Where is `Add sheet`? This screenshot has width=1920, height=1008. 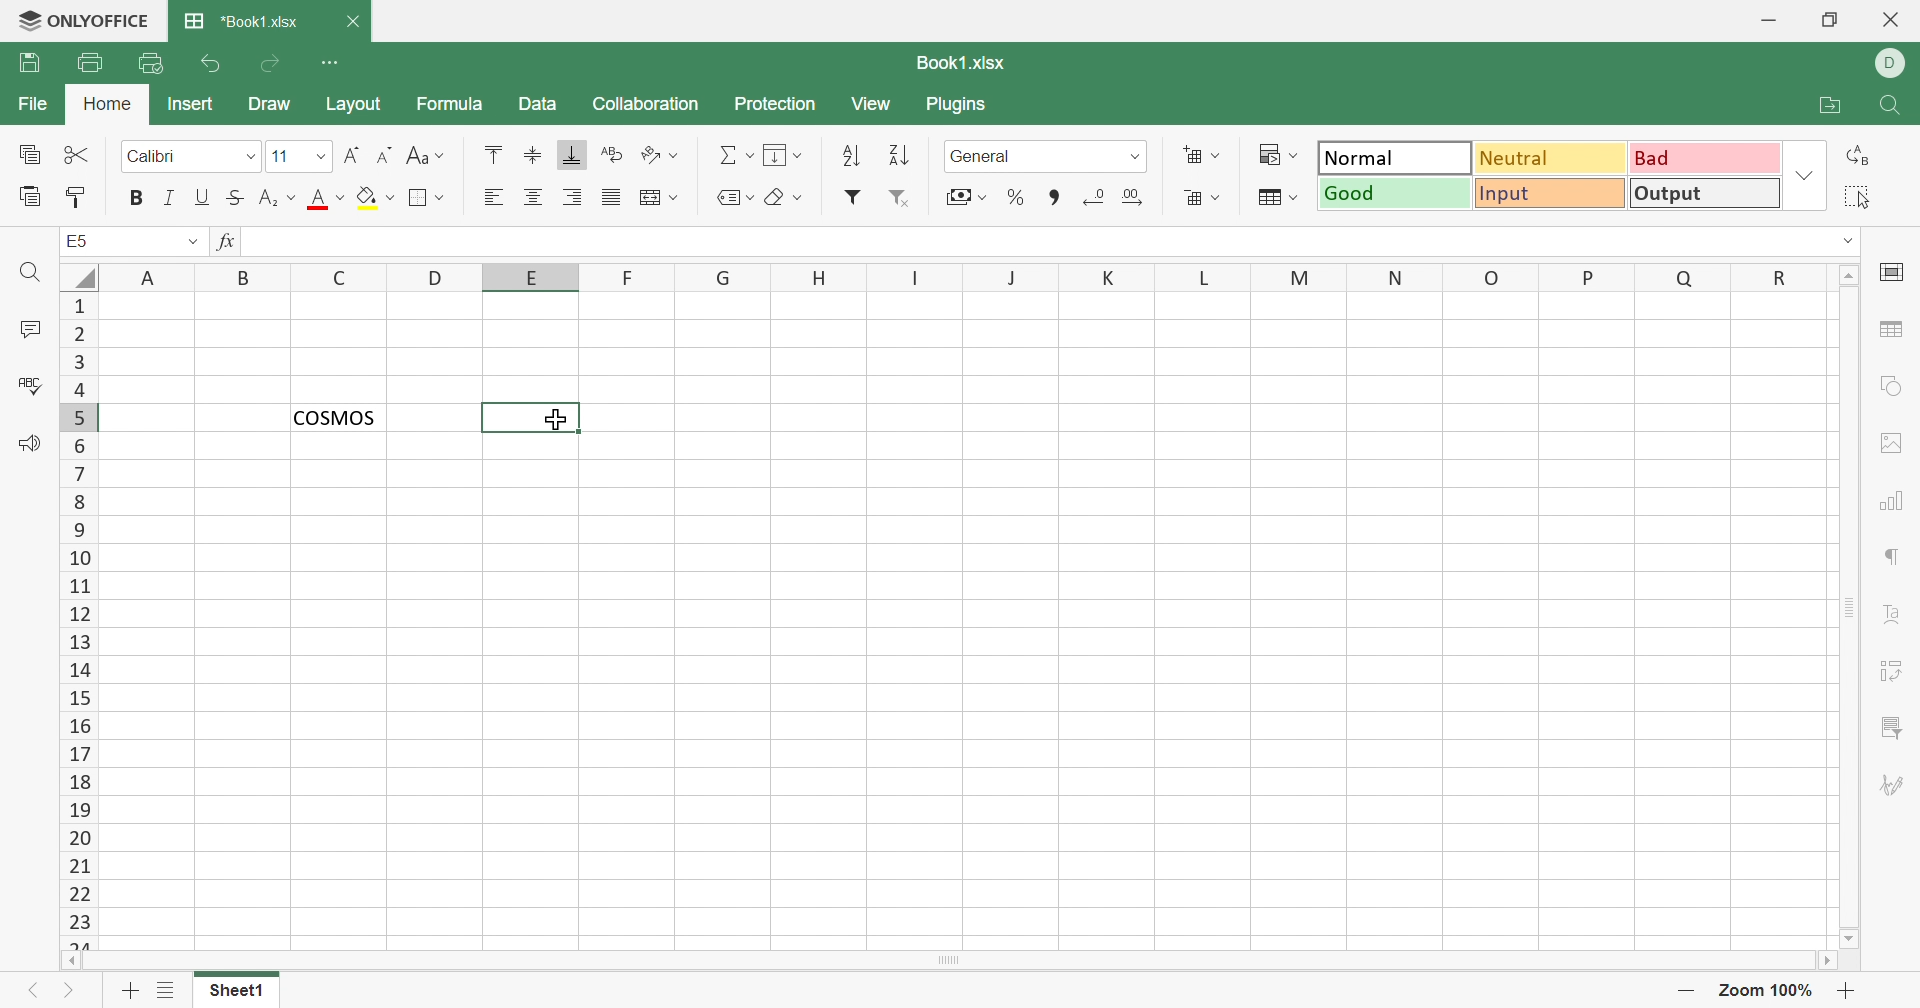
Add sheet is located at coordinates (130, 991).